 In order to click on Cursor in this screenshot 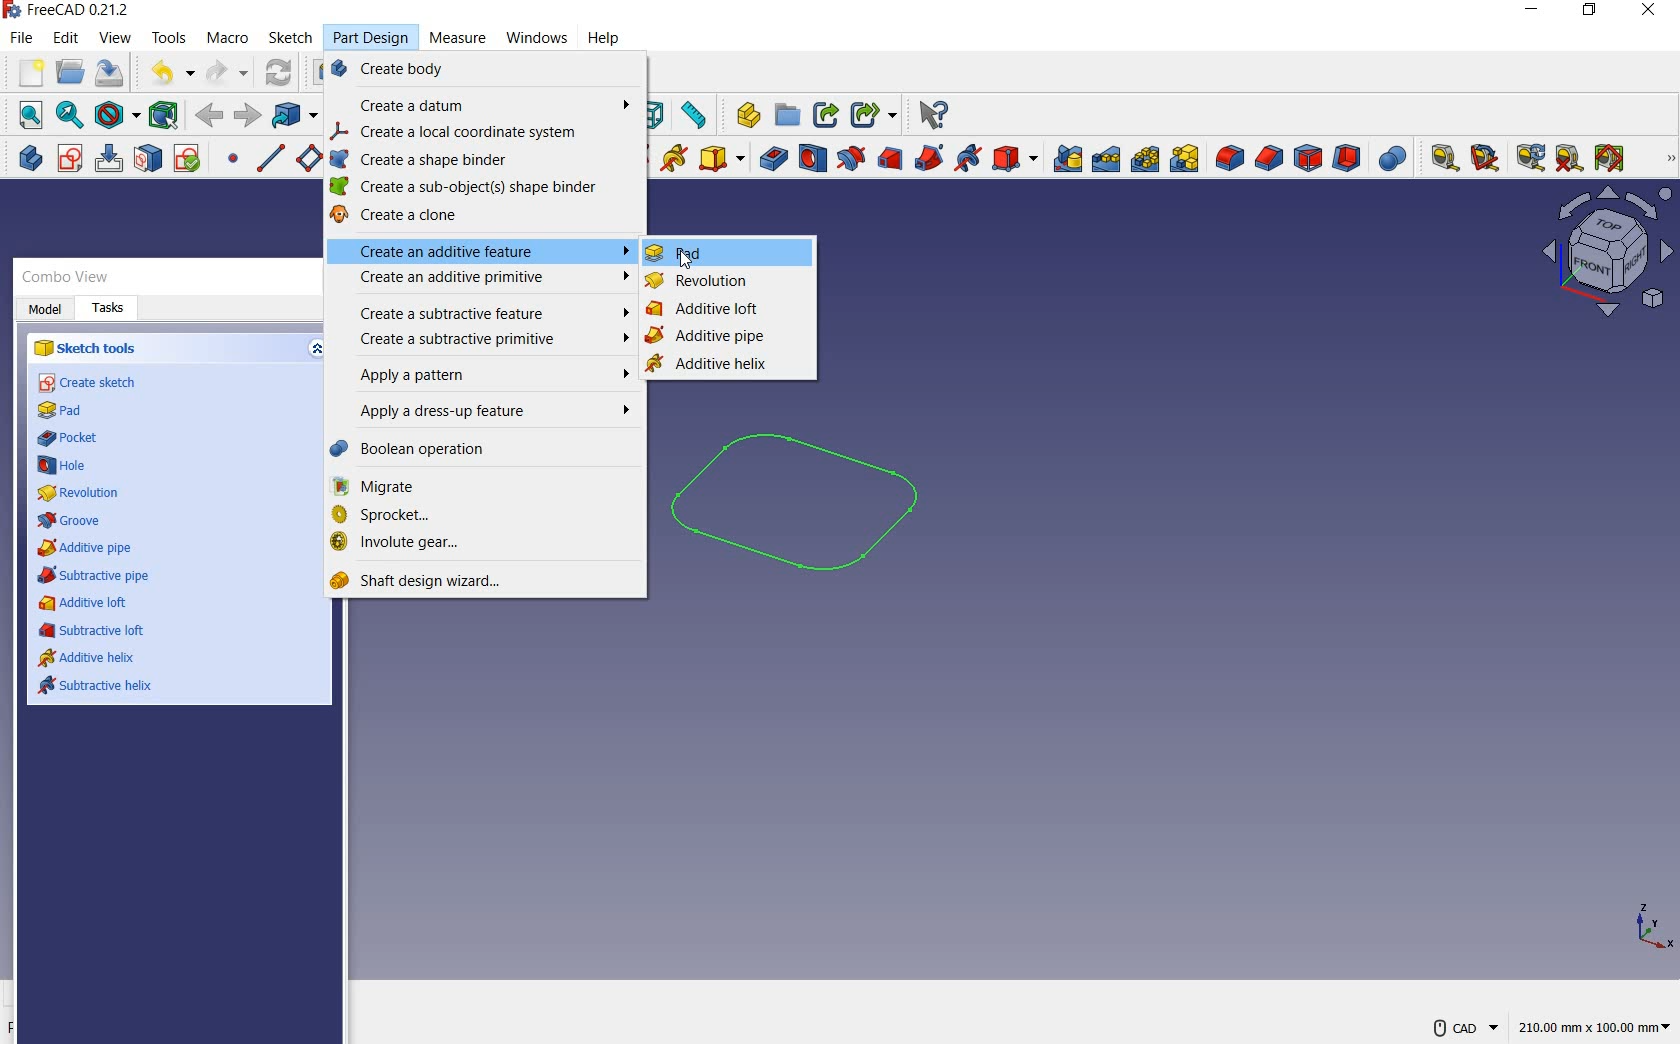, I will do `click(536, 37)`.